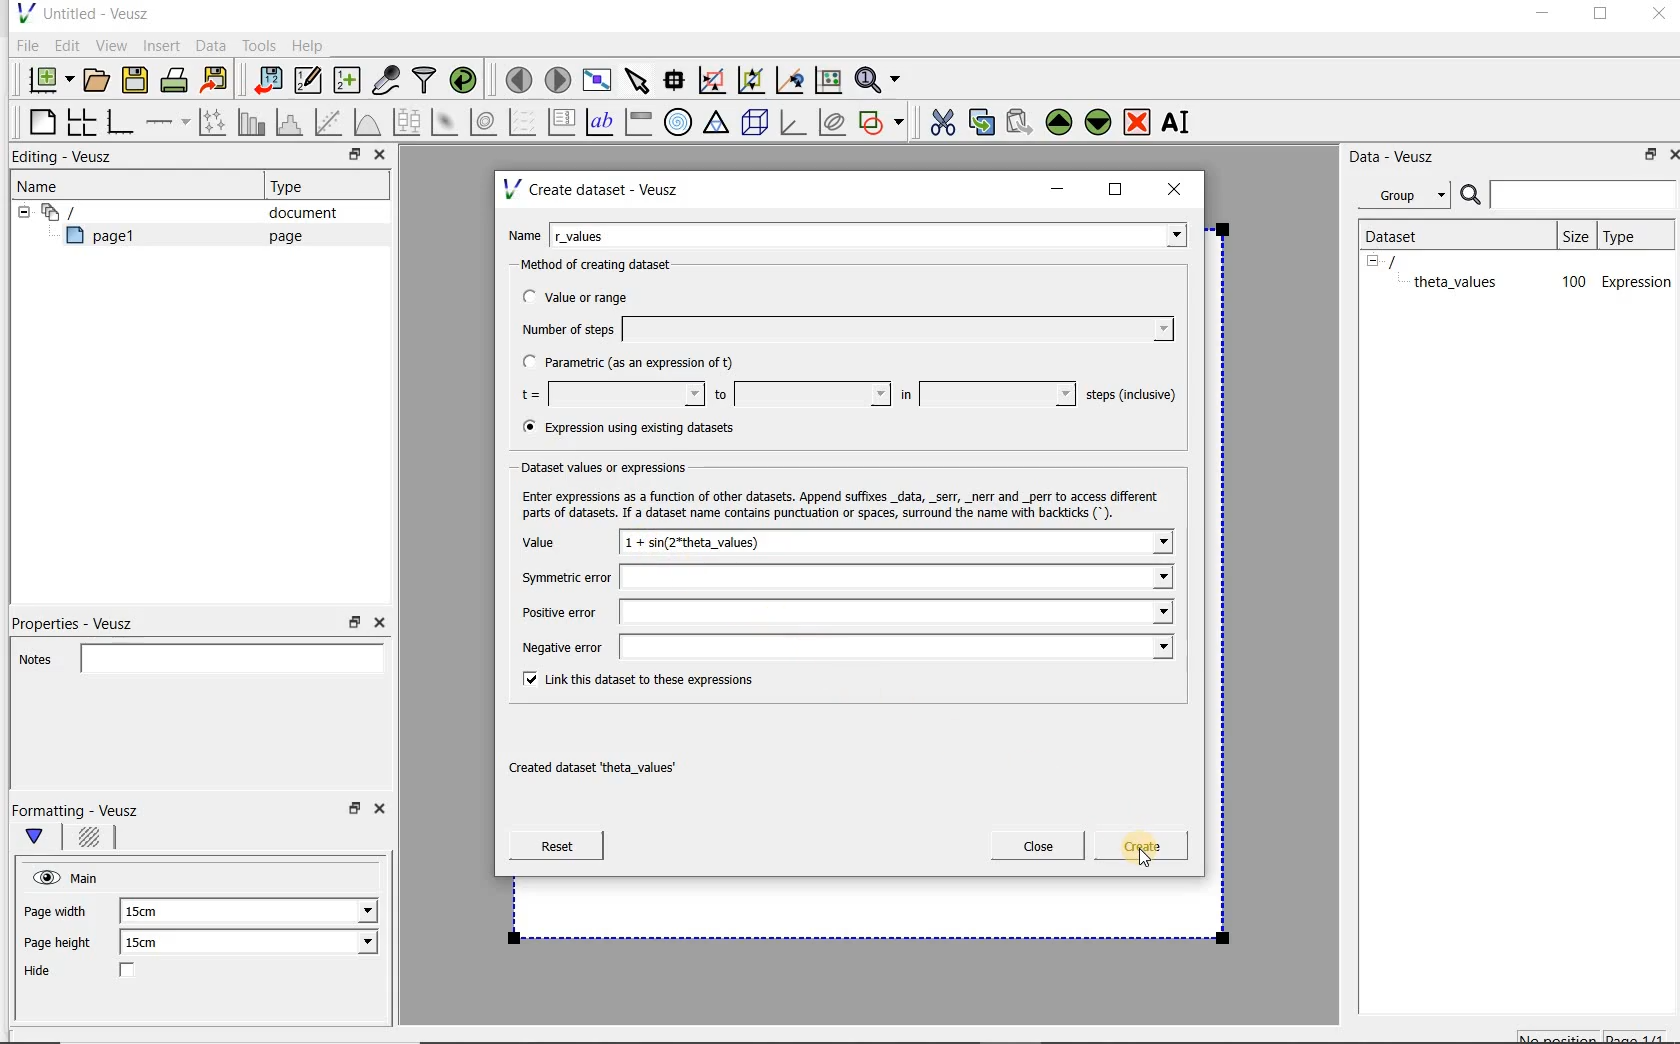 The height and width of the screenshot is (1044, 1680). What do you see at coordinates (1058, 189) in the screenshot?
I see `minimize` at bounding box center [1058, 189].